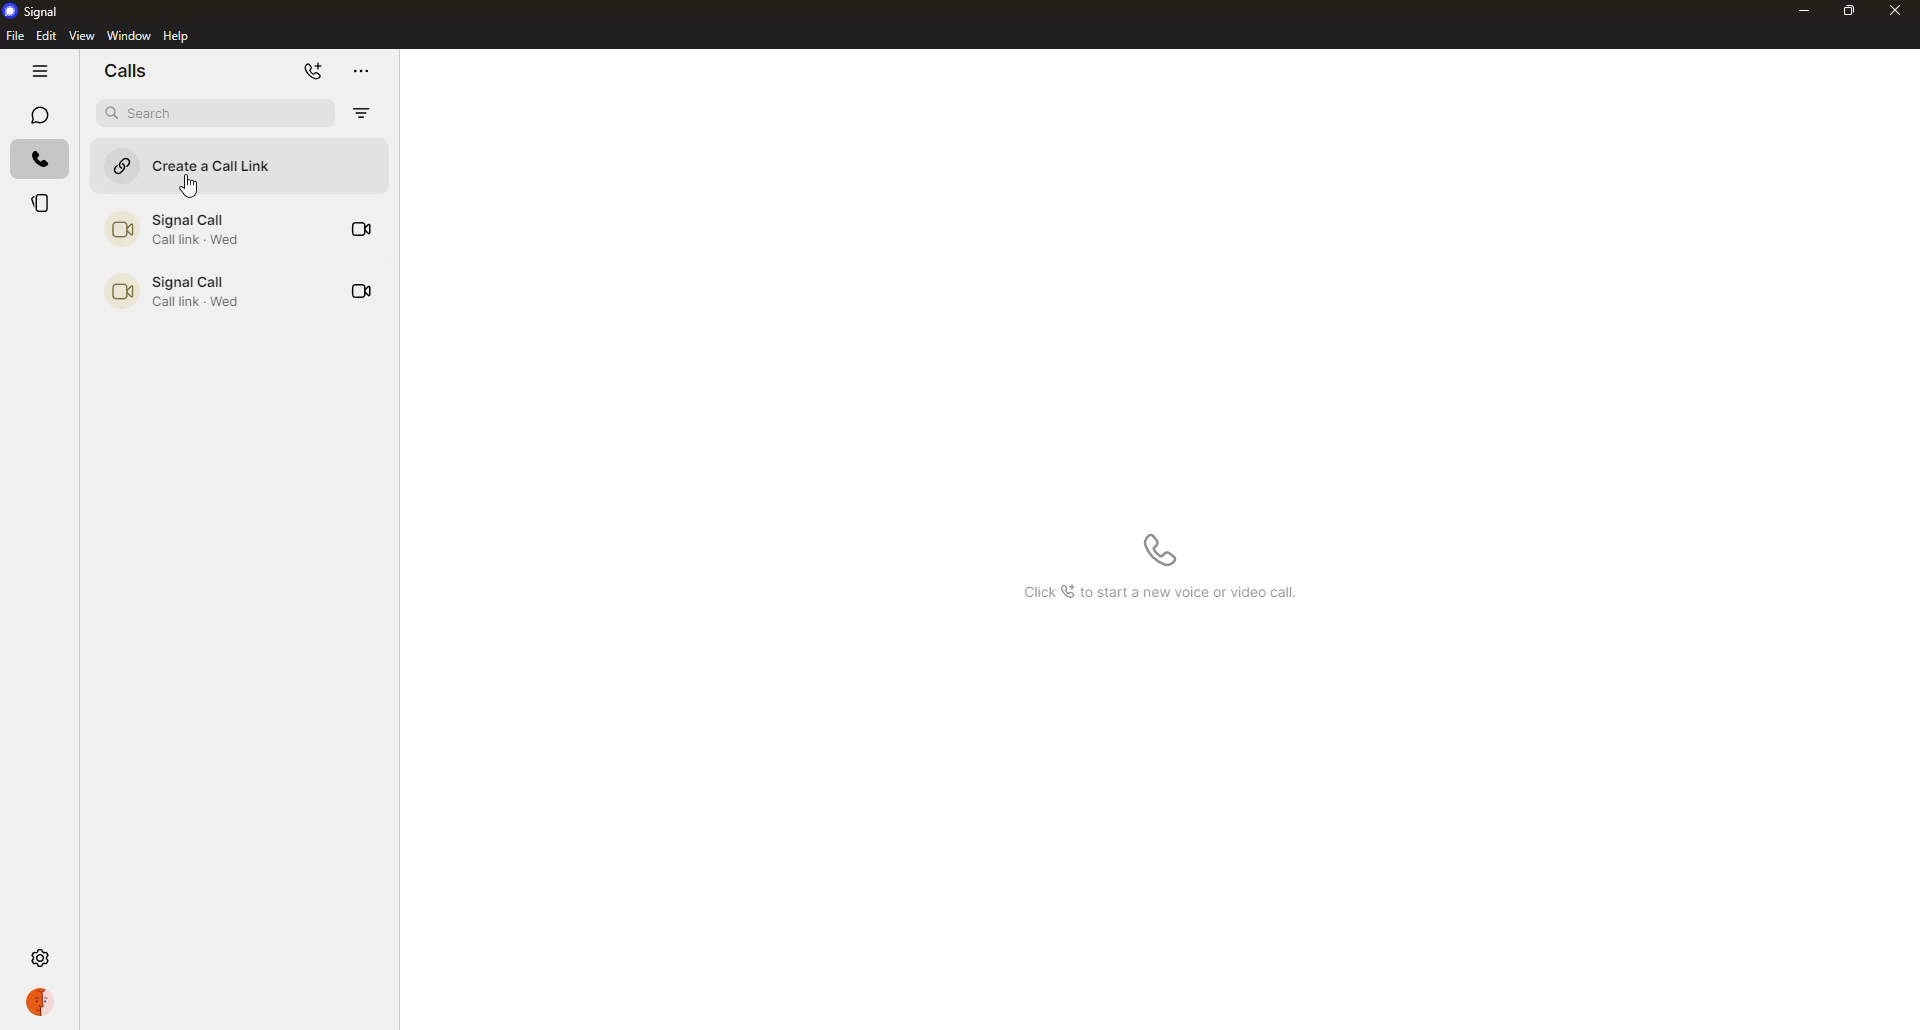 Image resolution: width=1920 pixels, height=1030 pixels. Describe the element at coordinates (34, 11) in the screenshot. I see `signal` at that location.